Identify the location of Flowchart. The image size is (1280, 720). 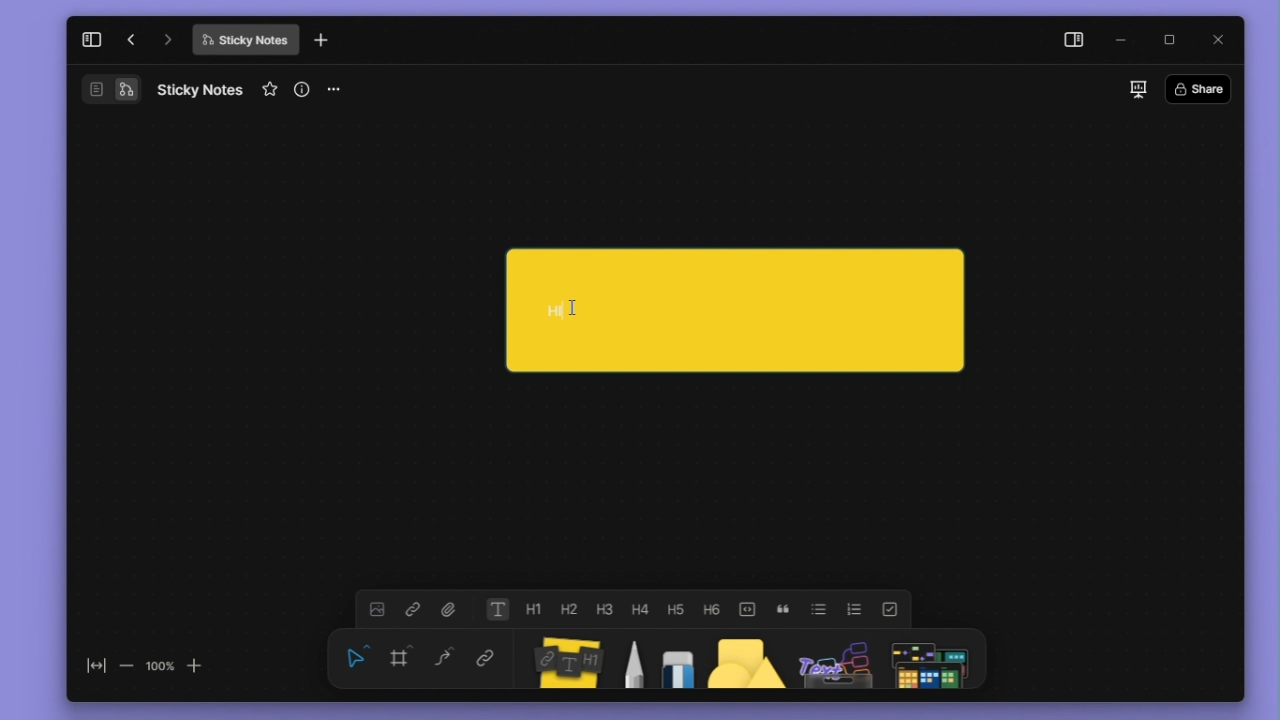
(129, 90).